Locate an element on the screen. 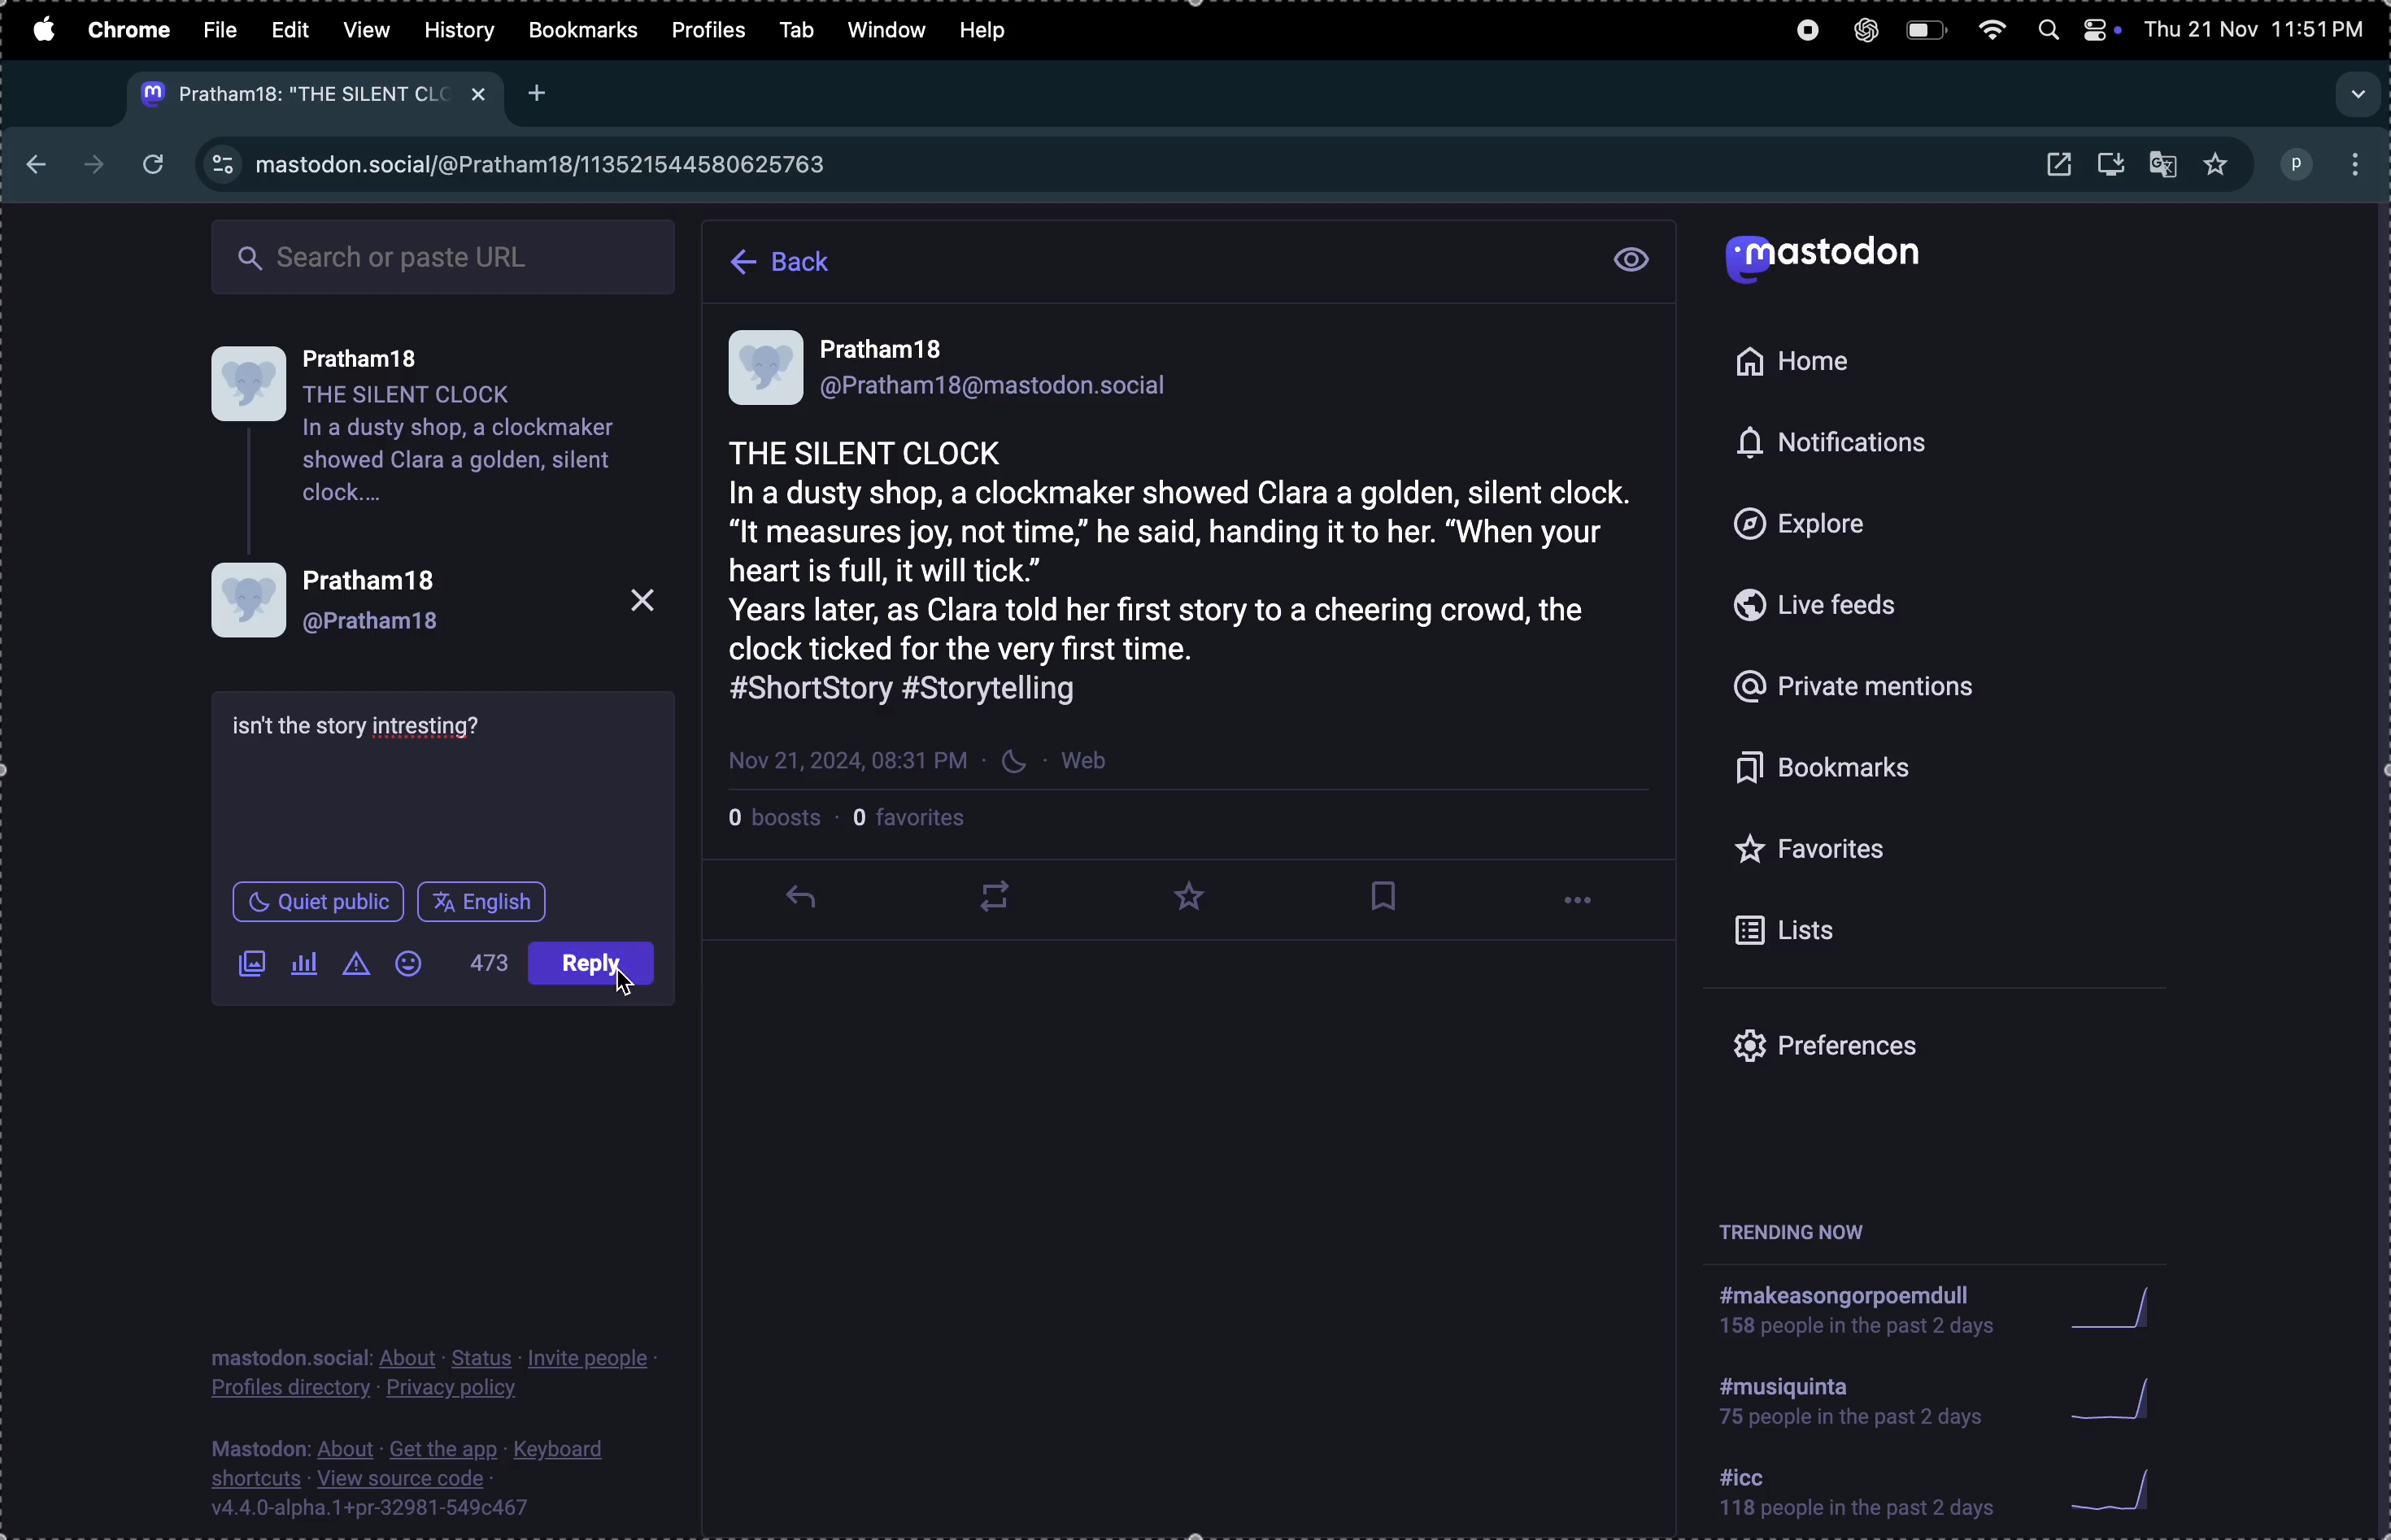 This screenshot has height=1540, width=2391. chatgpt is located at coordinates (1864, 30).